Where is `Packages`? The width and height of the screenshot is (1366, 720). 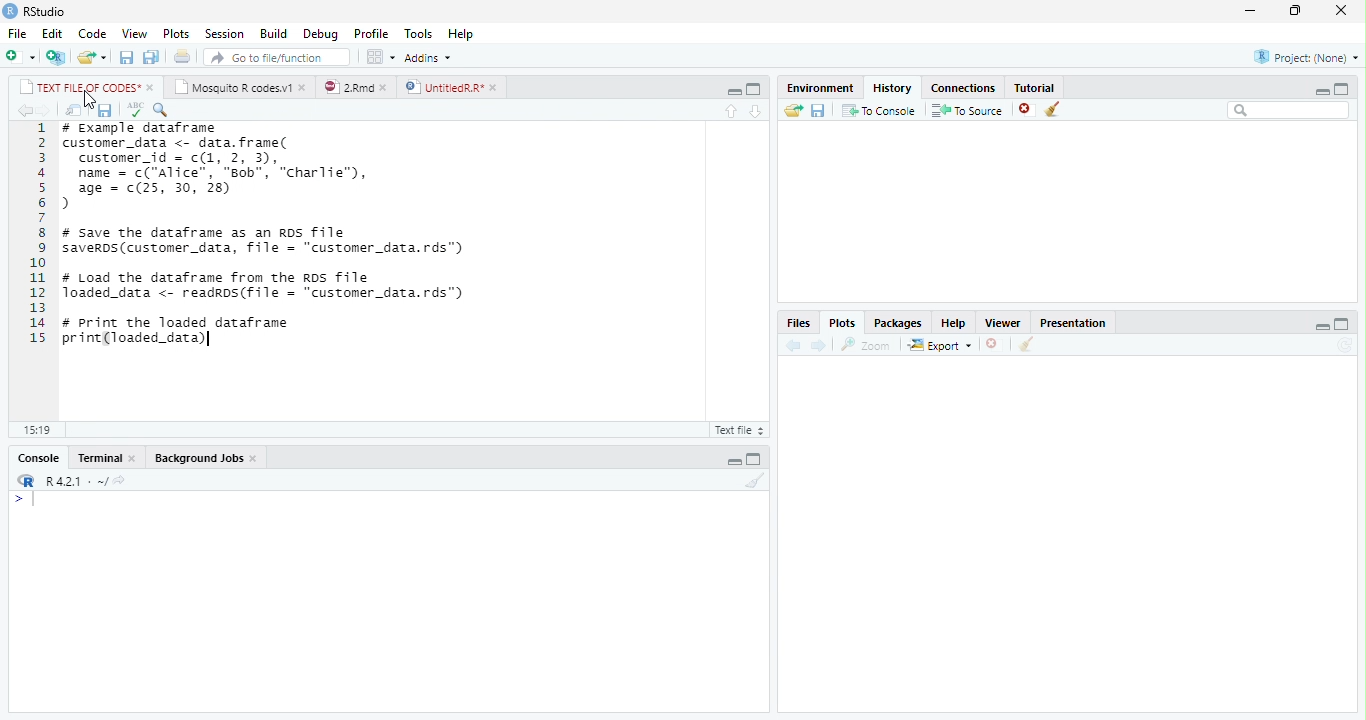 Packages is located at coordinates (895, 324).